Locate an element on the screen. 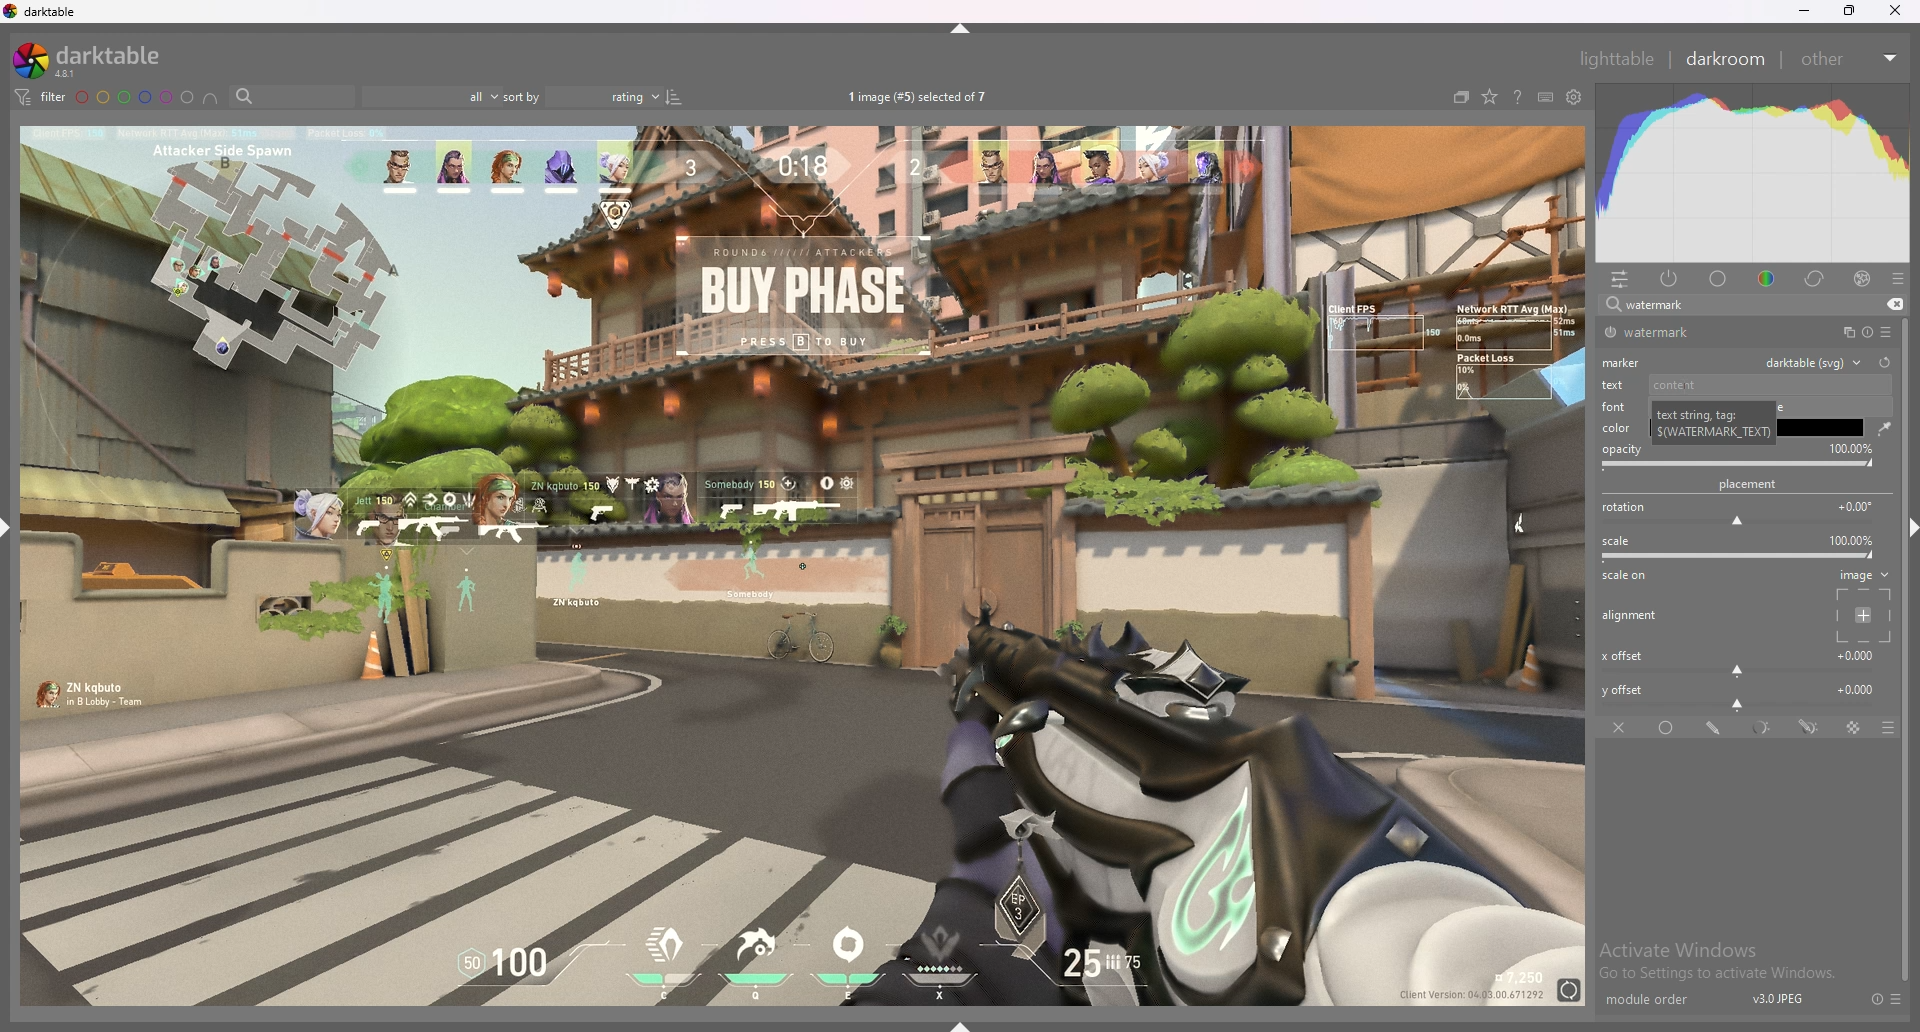  darkroom is located at coordinates (1727, 57).